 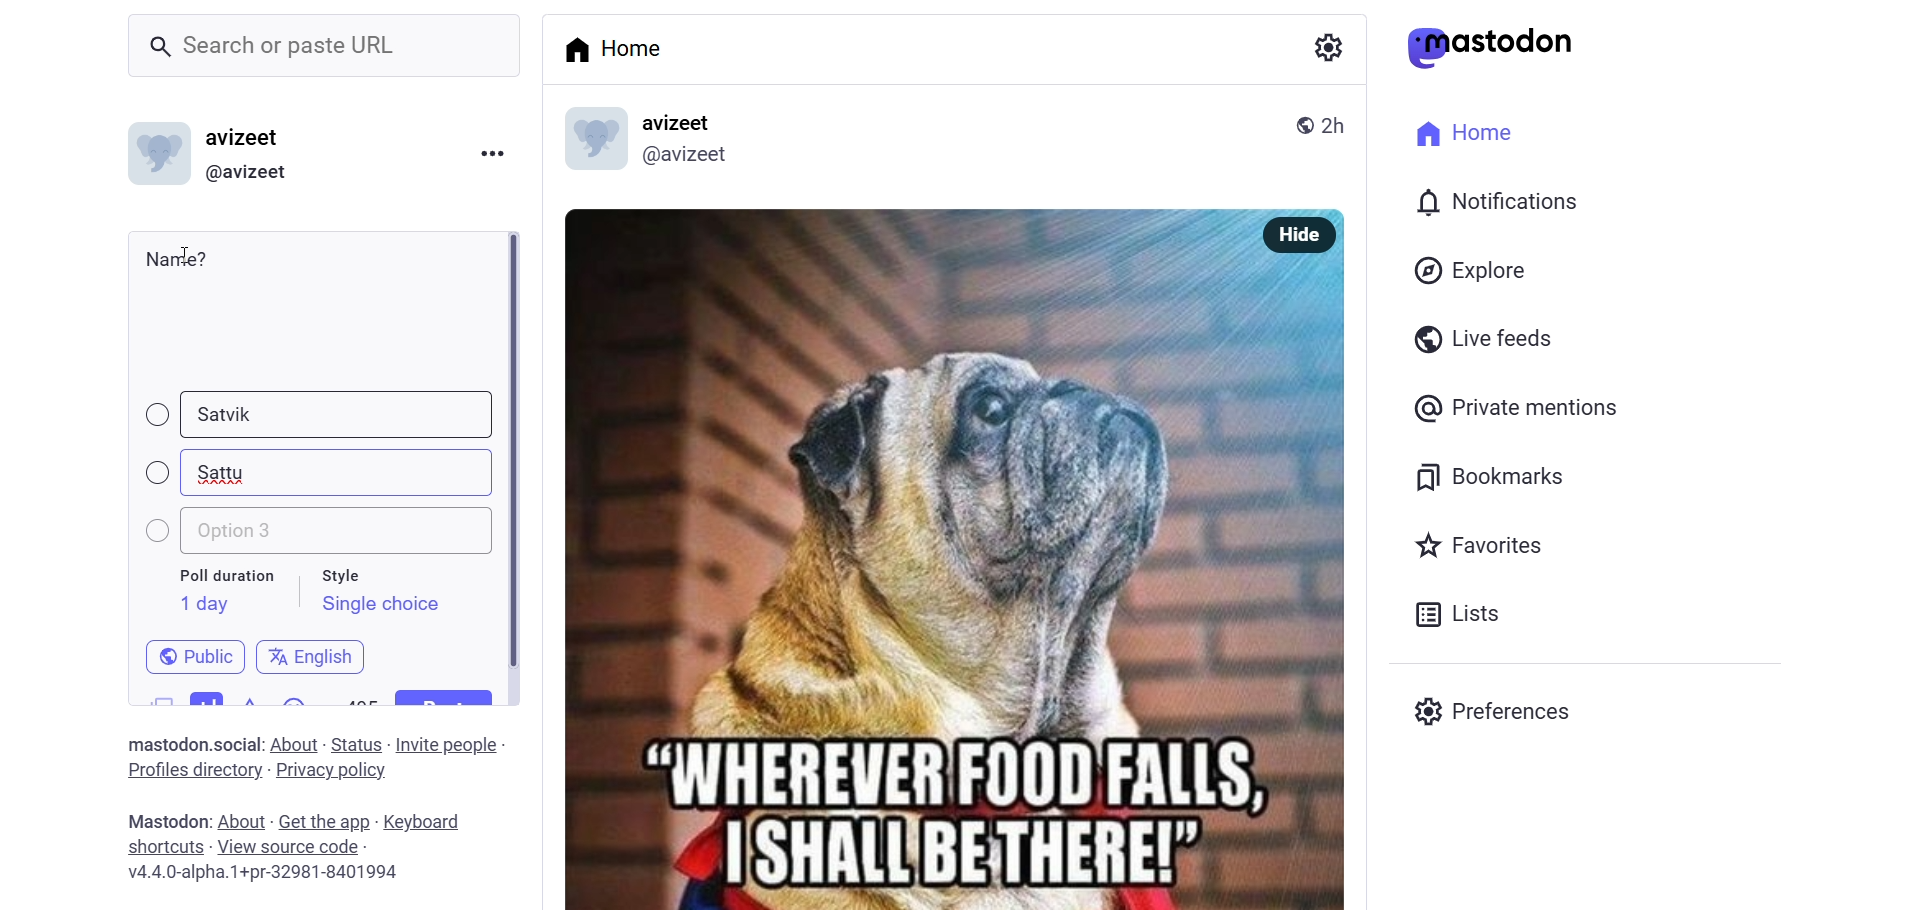 I want to click on option 3, so click(x=312, y=533).